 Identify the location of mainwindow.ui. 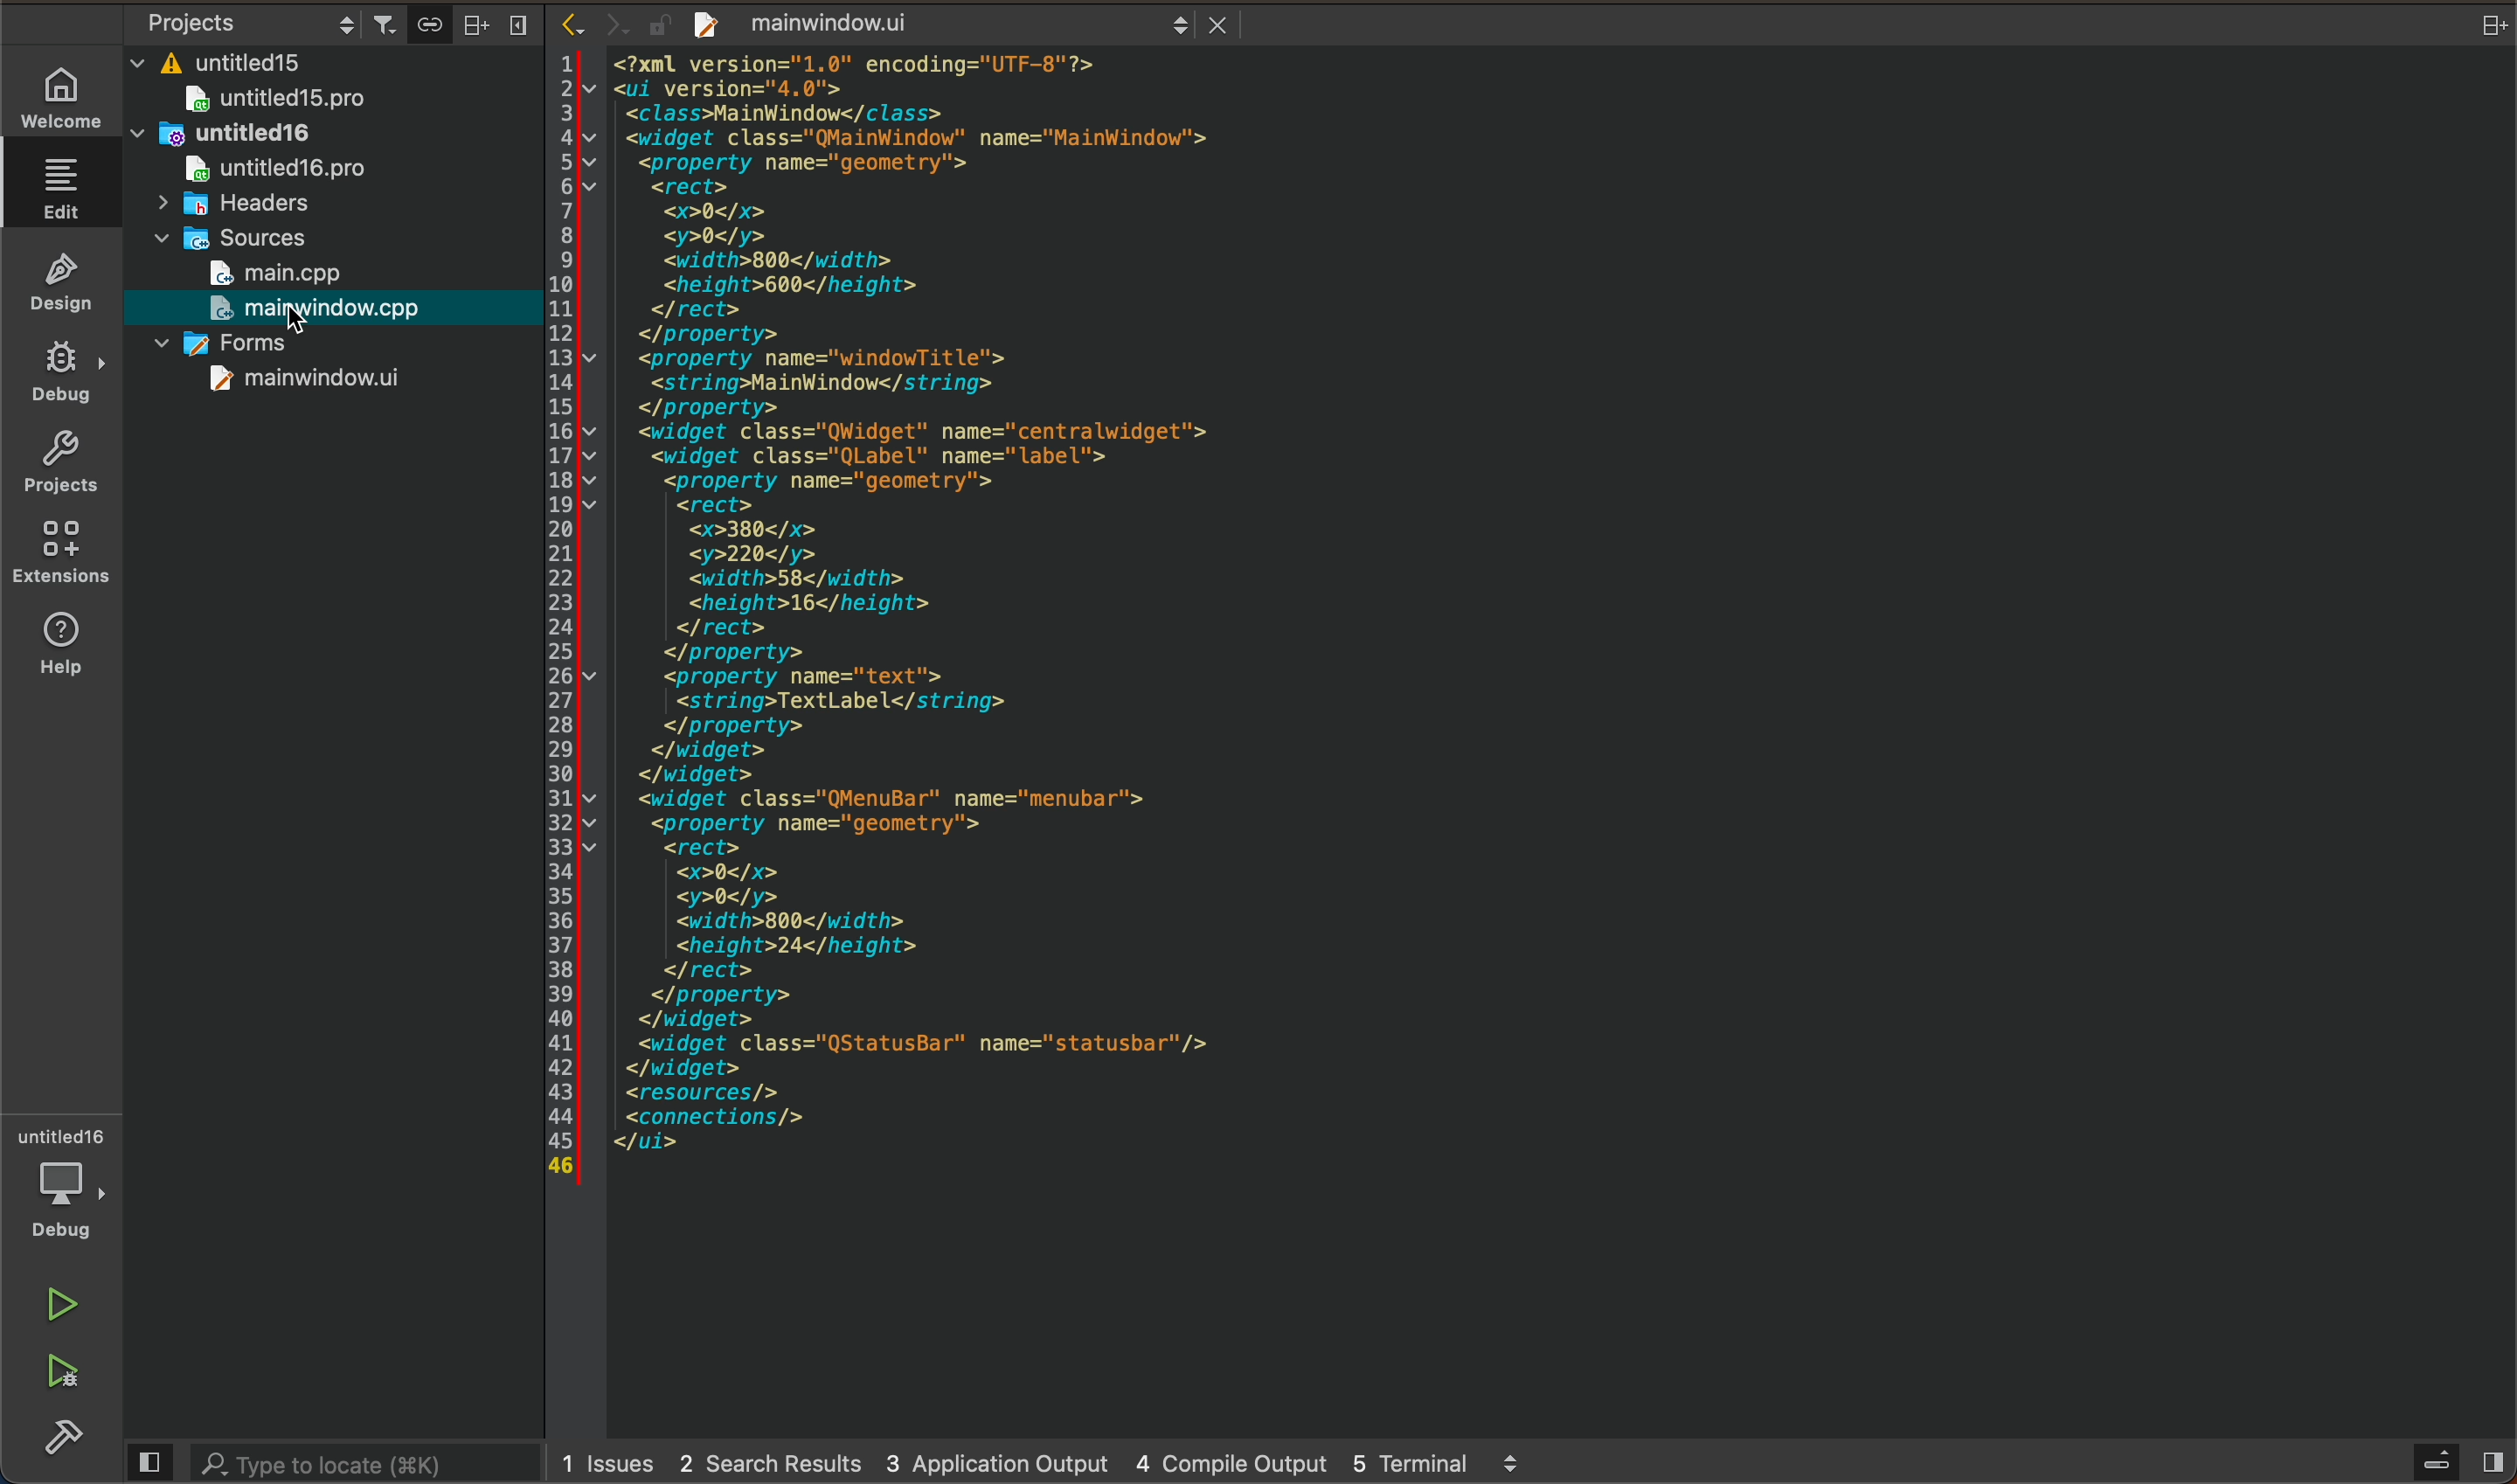
(284, 385).